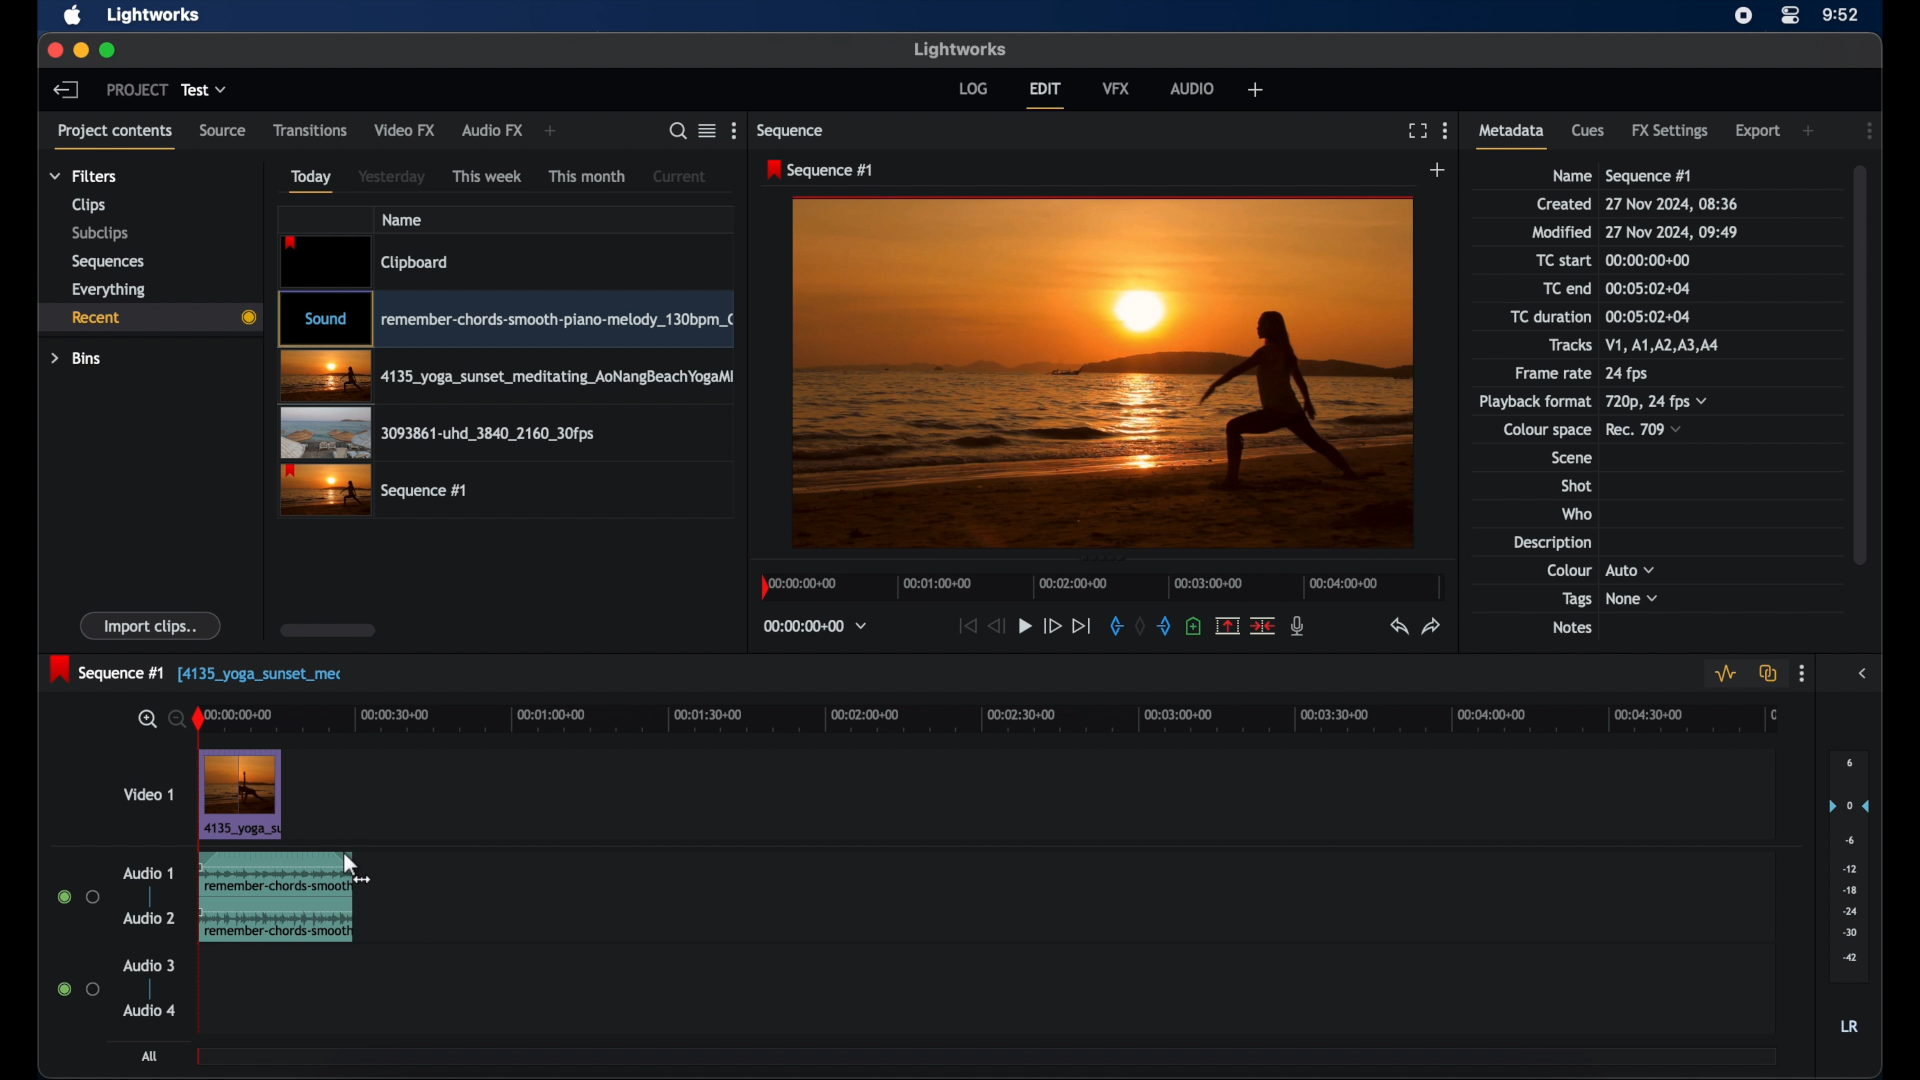  I want to click on sequence 1, so click(198, 670).